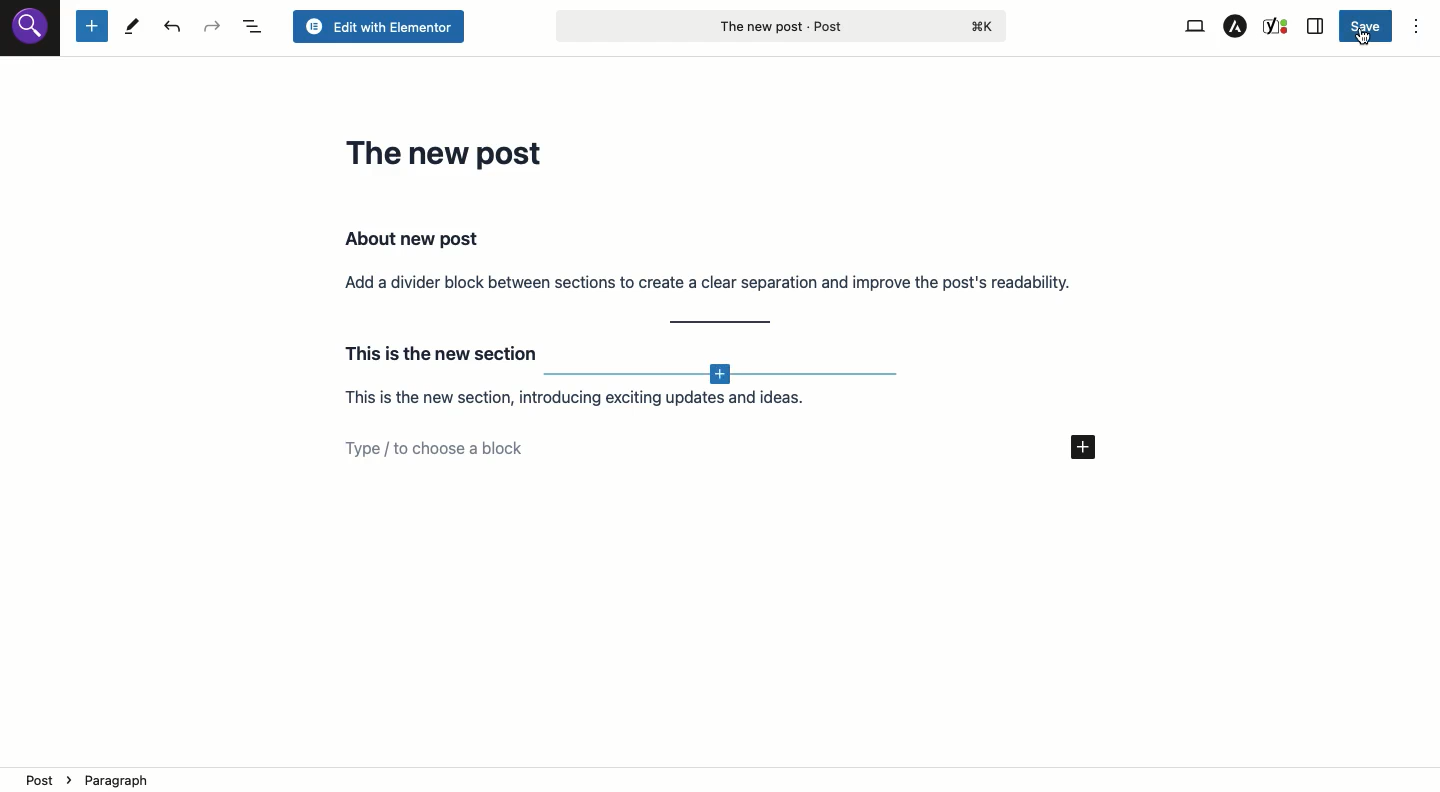 This screenshot has height=792, width=1440. What do you see at coordinates (733, 448) in the screenshot?
I see `Choose a block` at bounding box center [733, 448].